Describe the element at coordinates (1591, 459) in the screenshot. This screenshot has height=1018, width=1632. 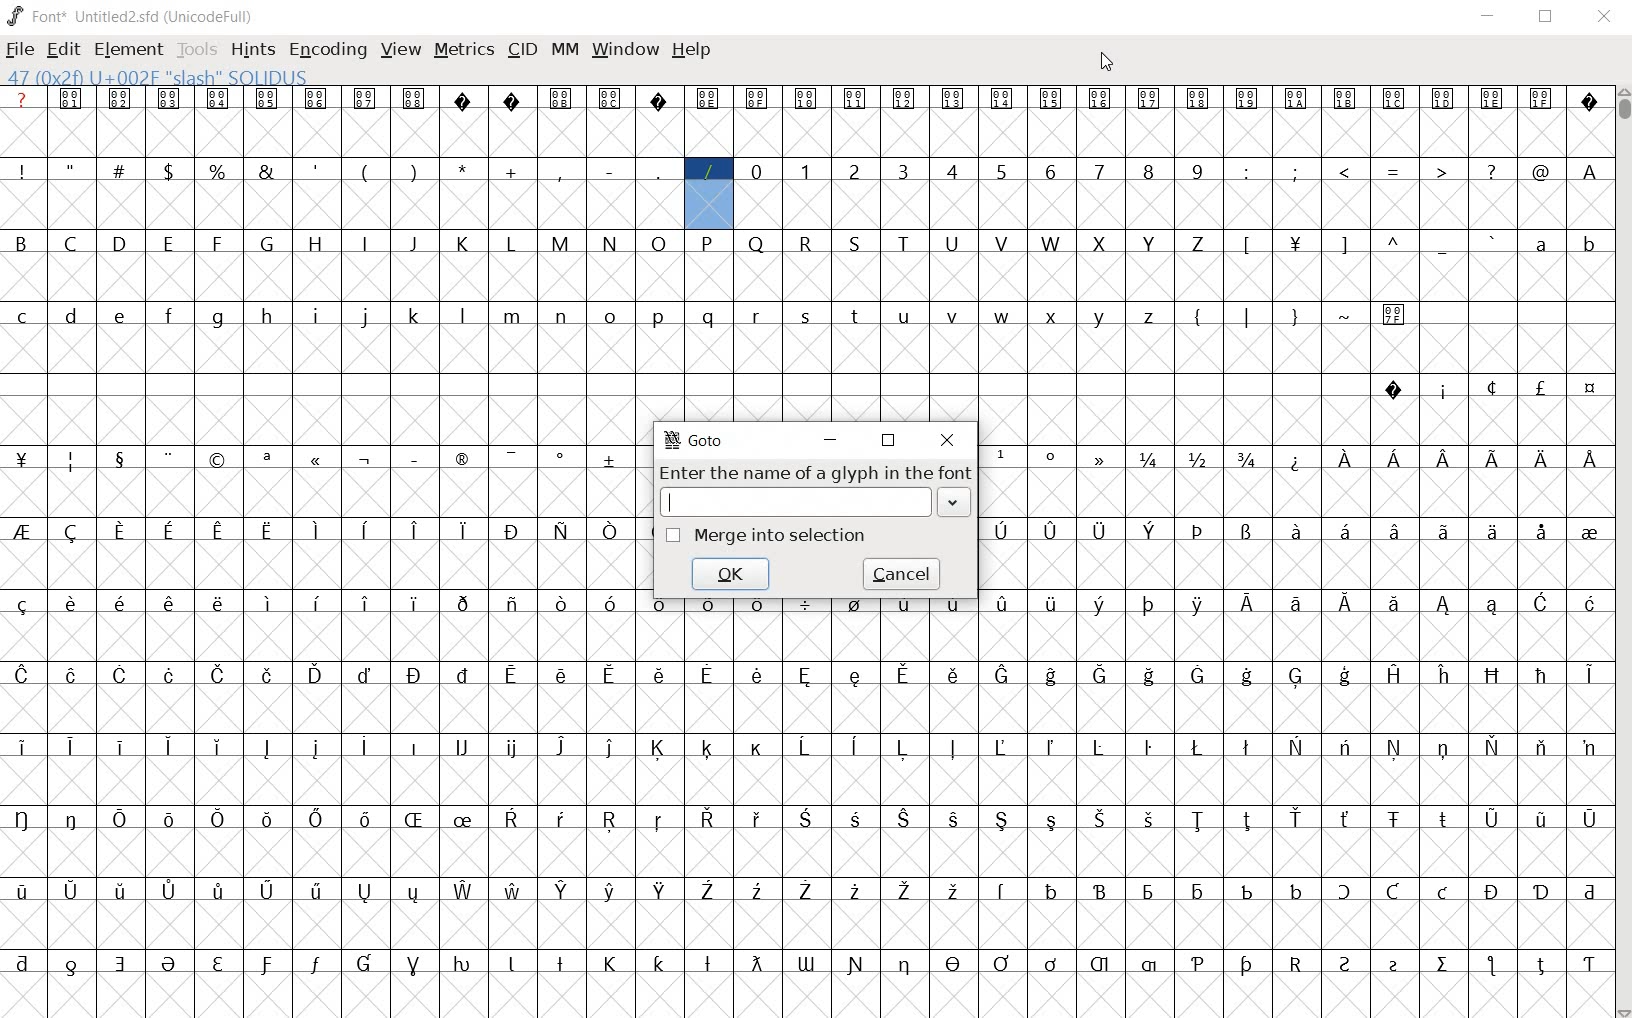
I see `glyph` at that location.